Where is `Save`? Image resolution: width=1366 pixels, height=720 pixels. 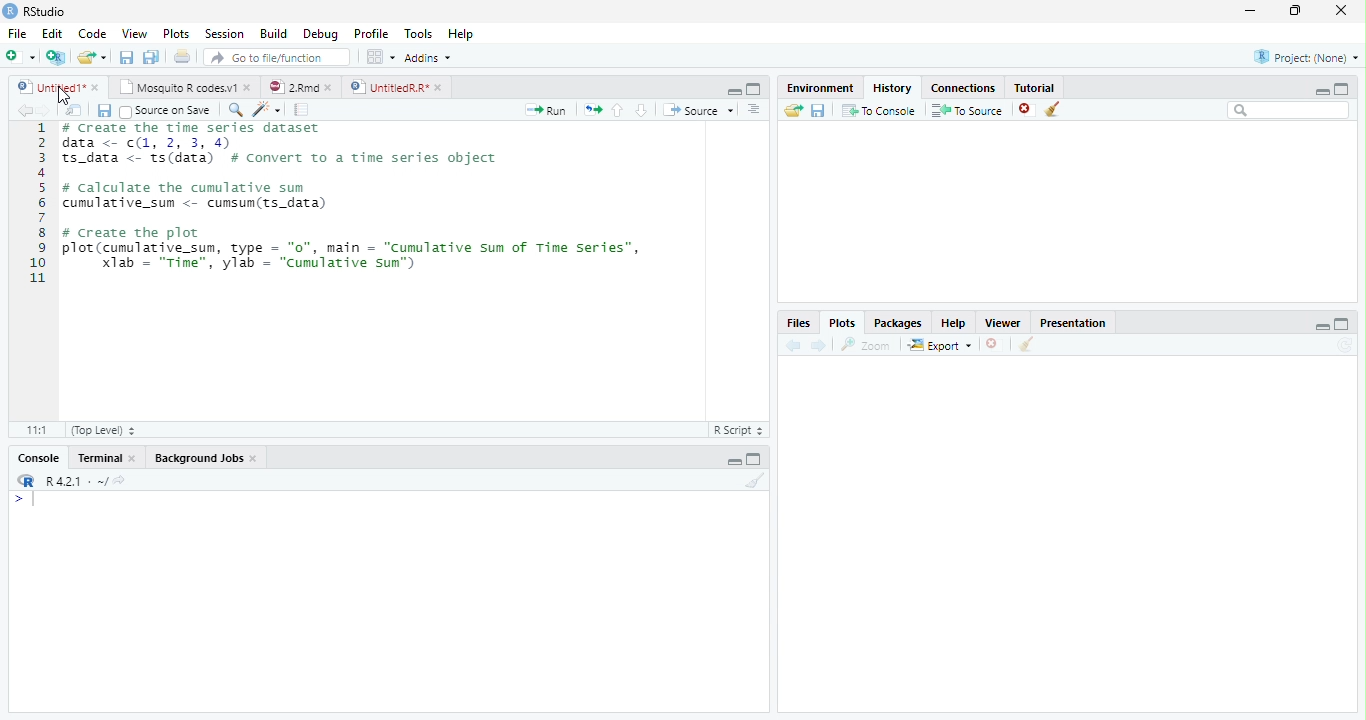
Save is located at coordinates (820, 111).